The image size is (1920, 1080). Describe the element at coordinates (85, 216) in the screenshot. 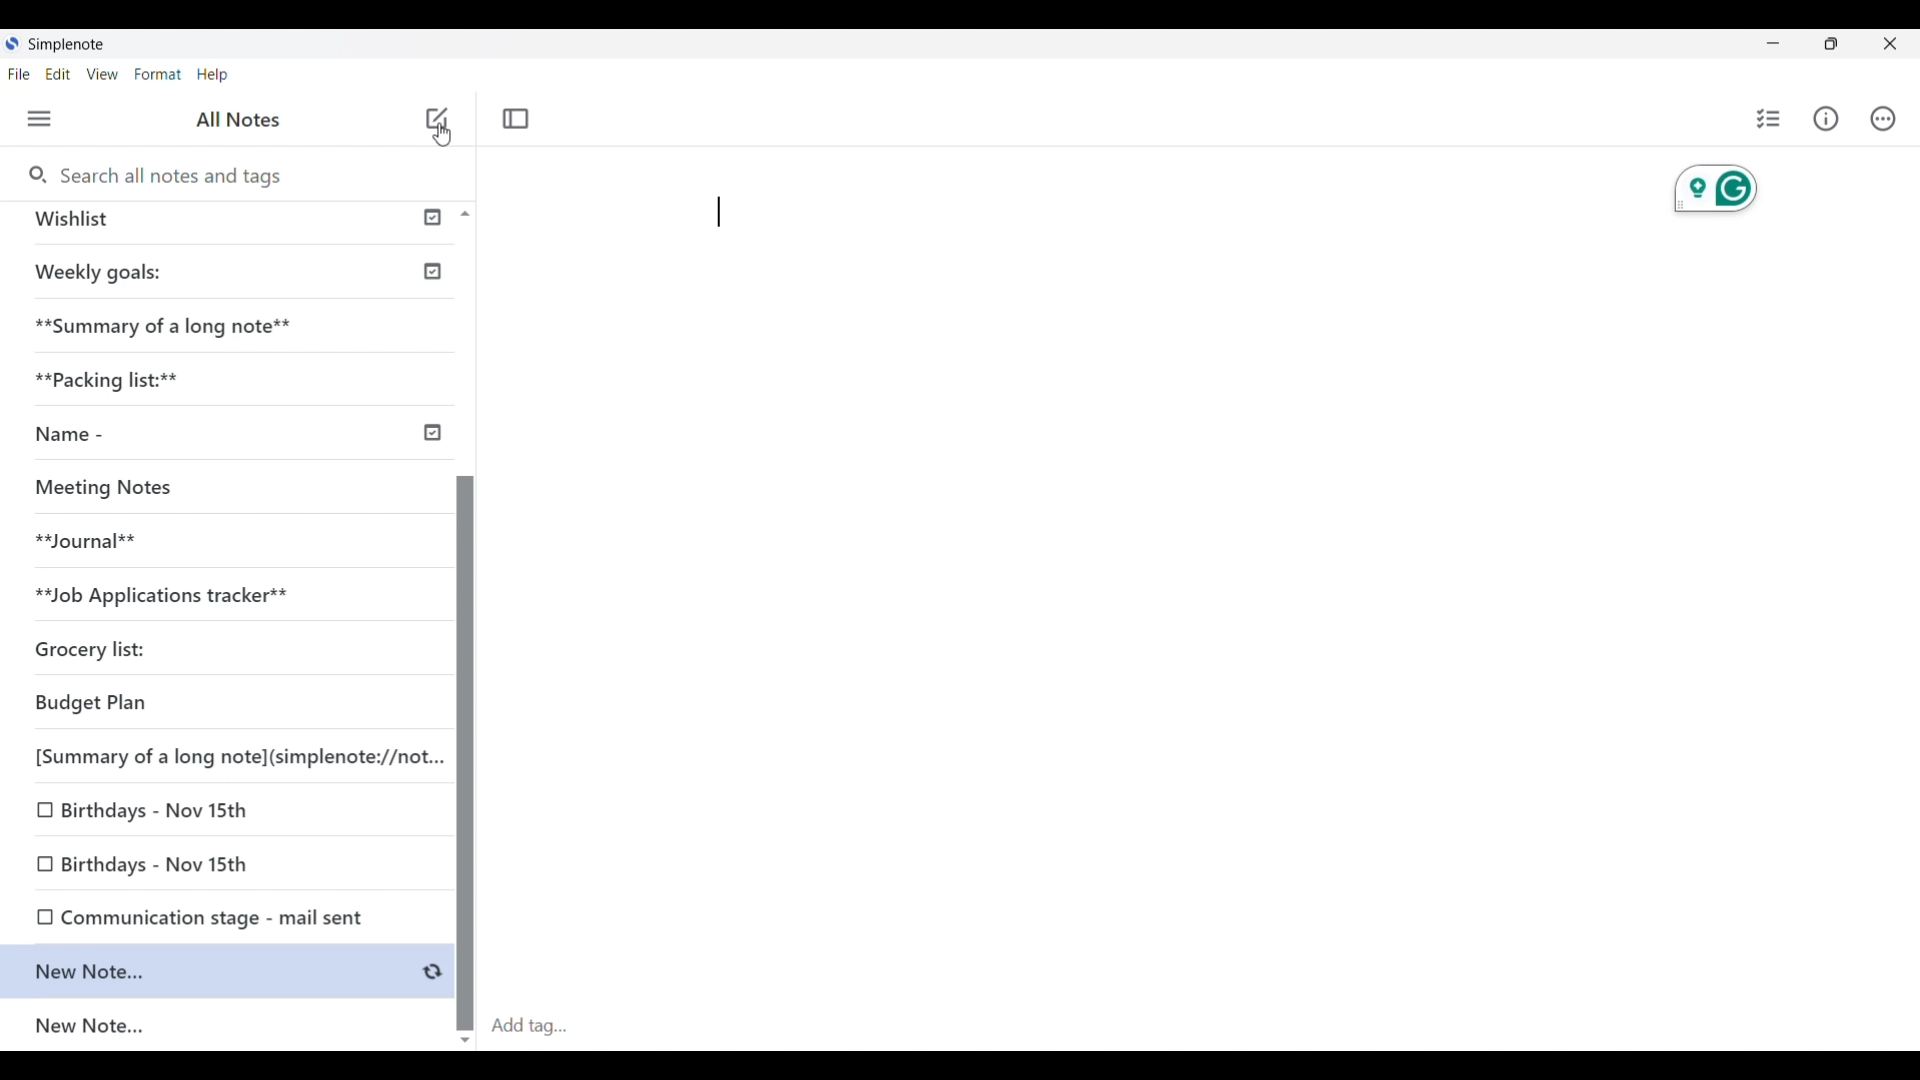

I see `Wishlist` at that location.